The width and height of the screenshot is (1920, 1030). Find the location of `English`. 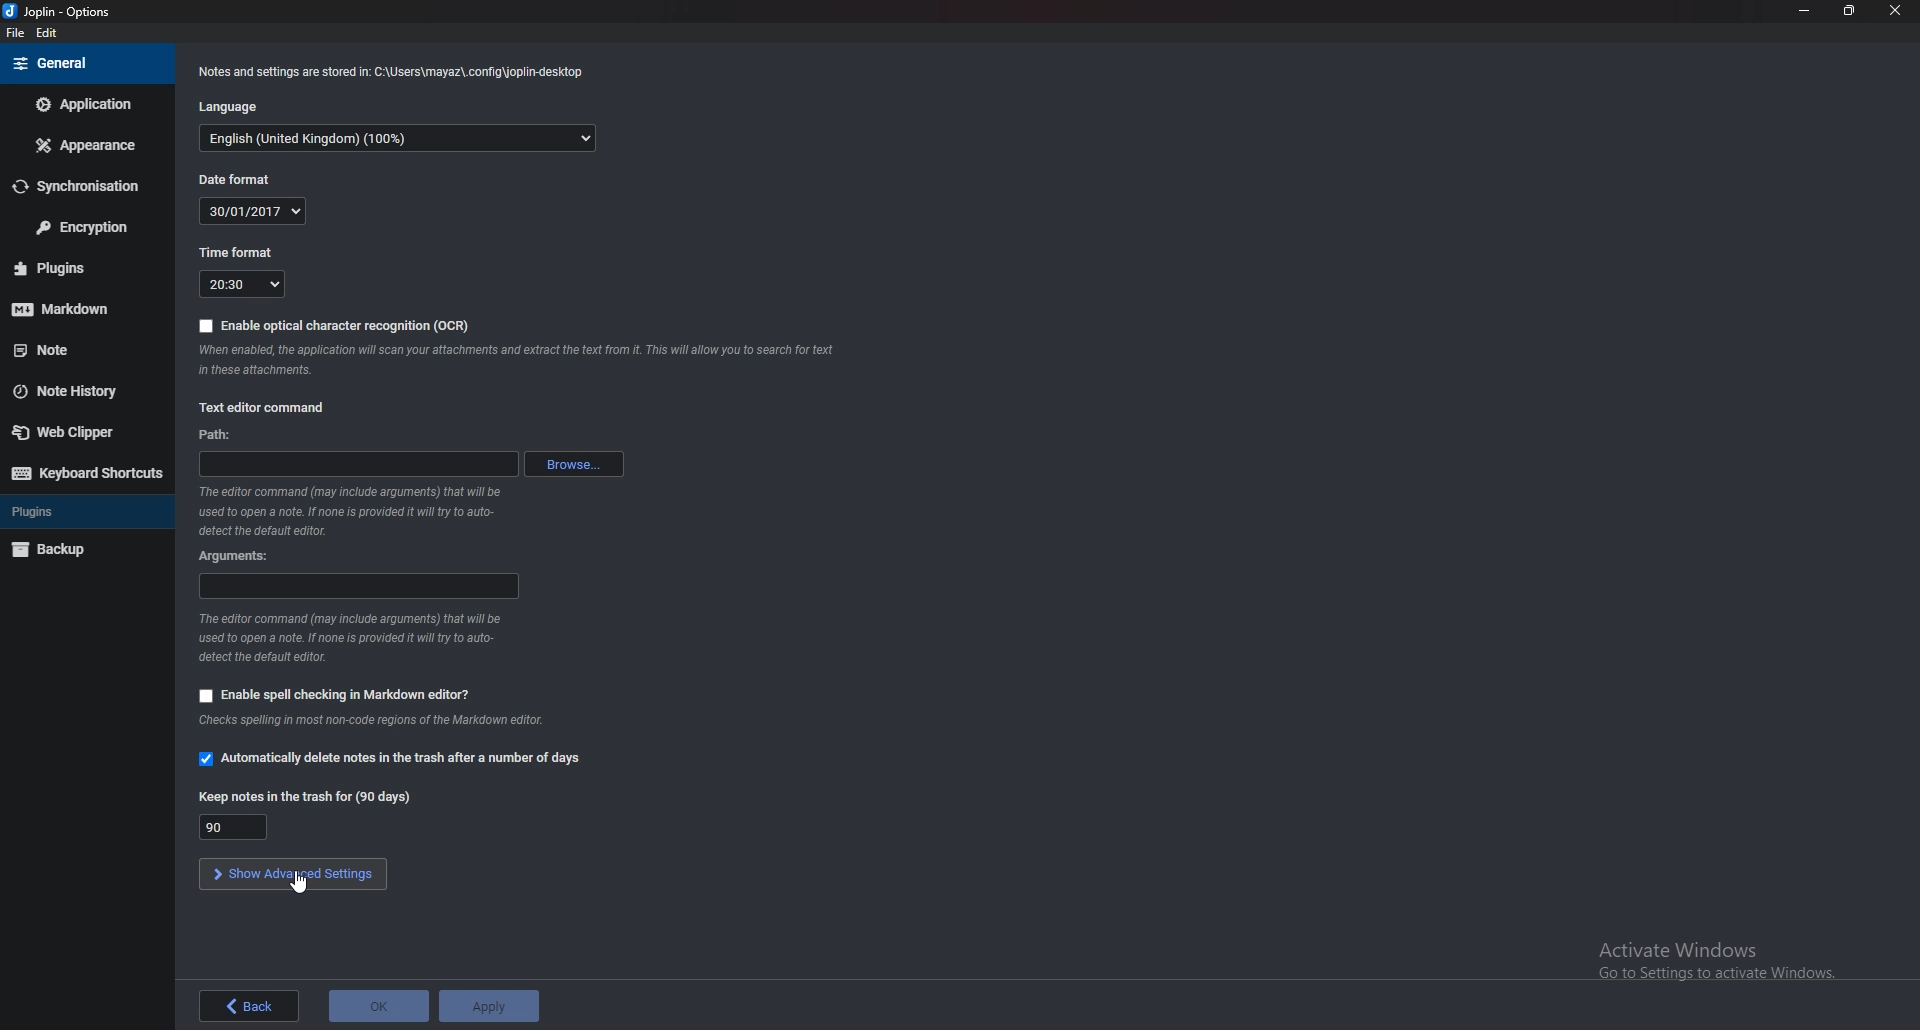

English is located at coordinates (397, 139).